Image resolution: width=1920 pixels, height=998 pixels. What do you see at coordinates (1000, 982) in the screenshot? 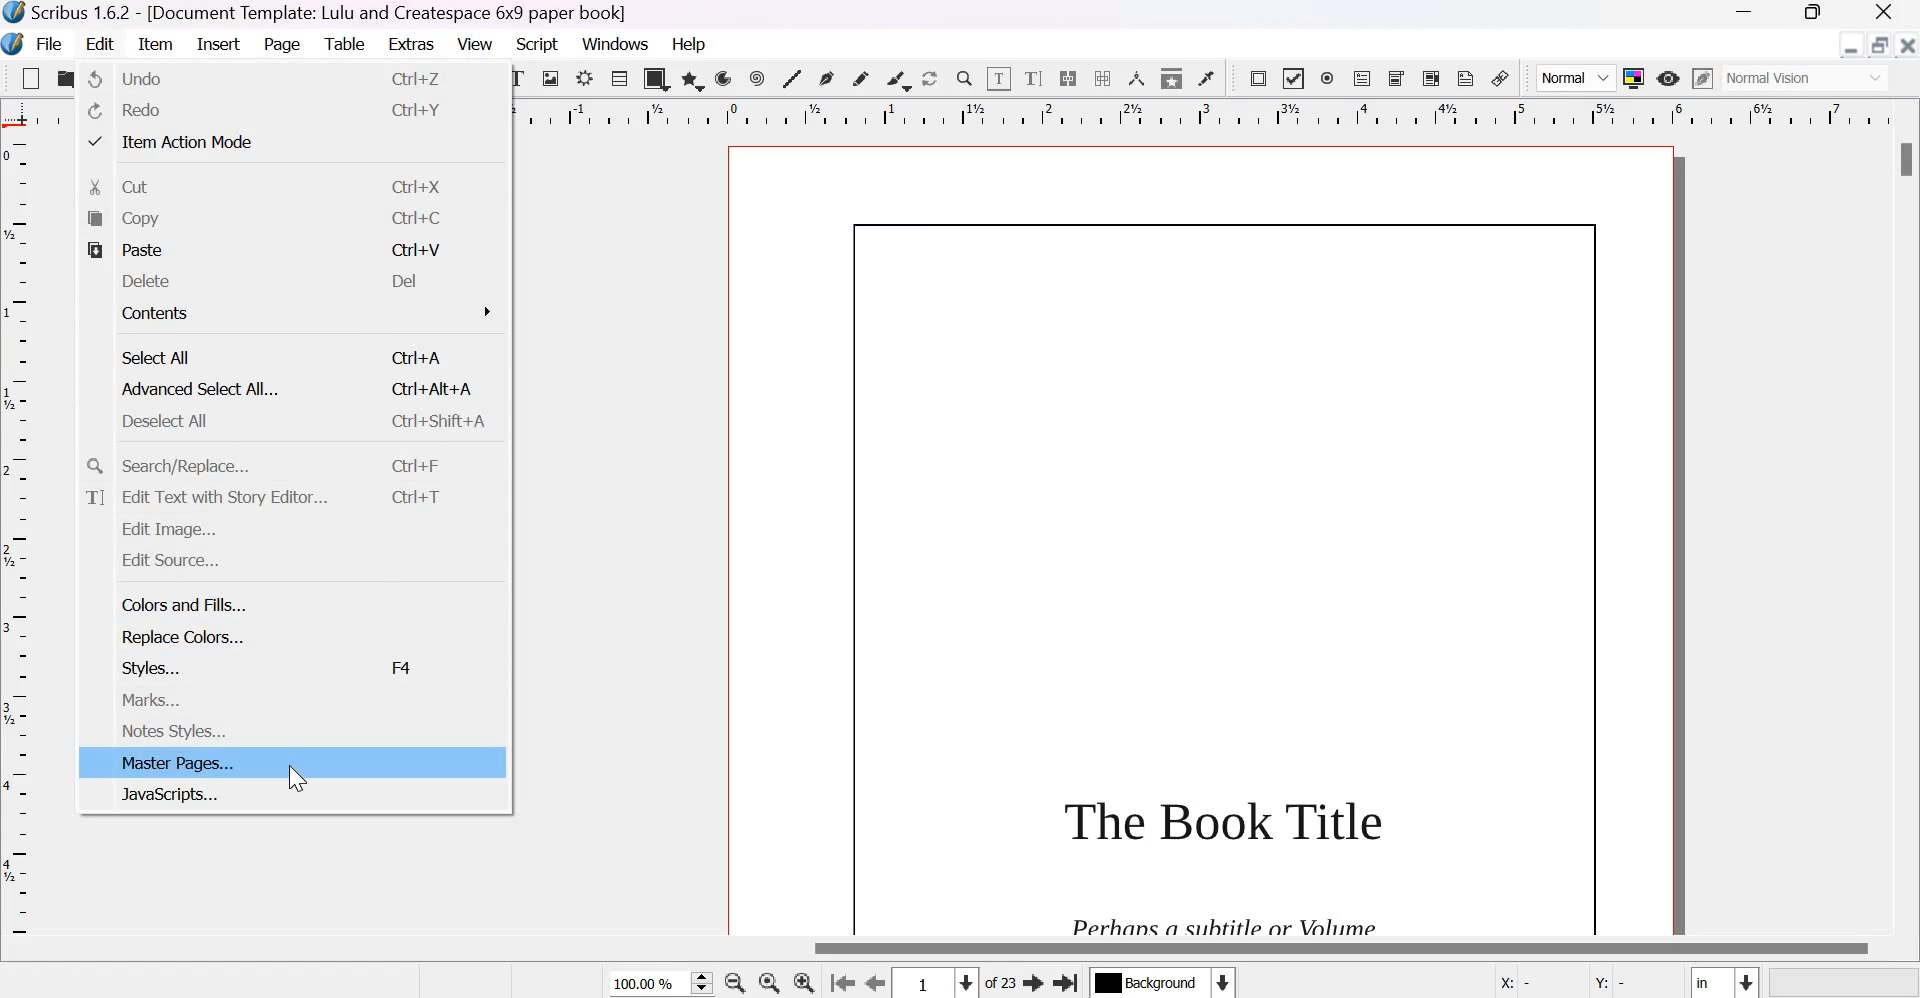
I see `of 23` at bounding box center [1000, 982].